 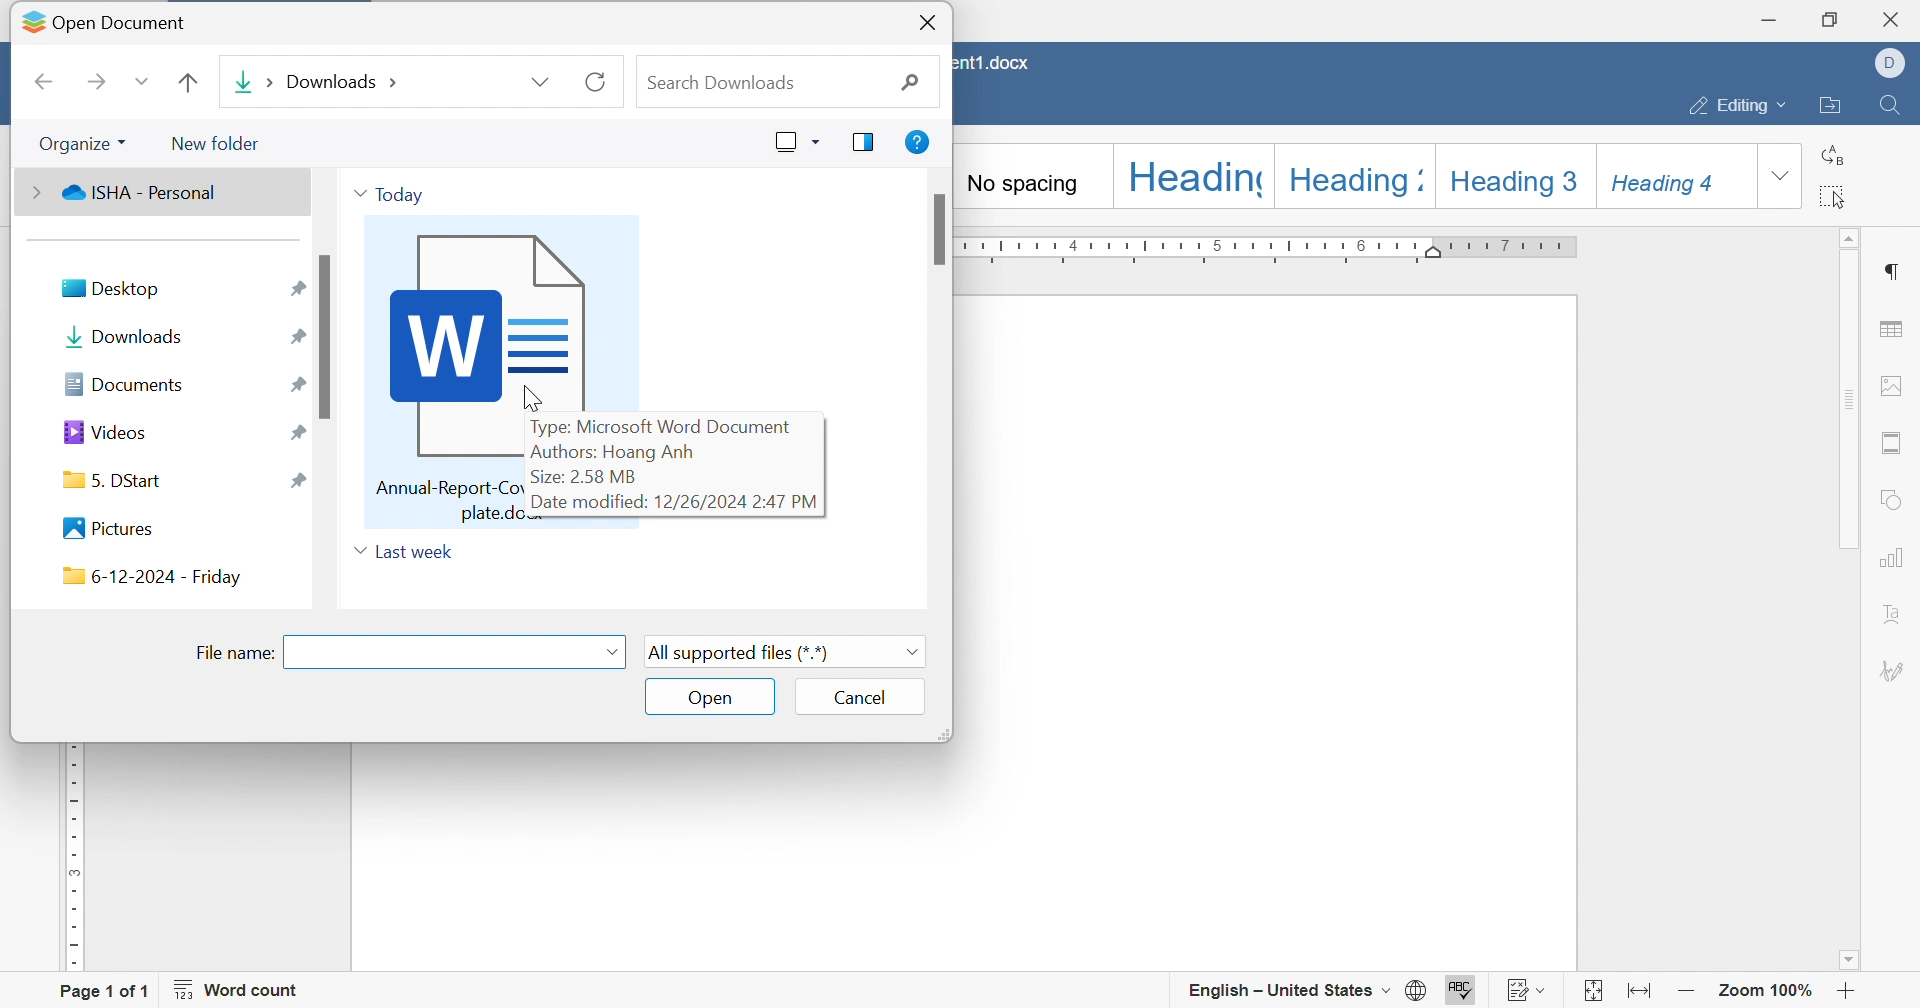 What do you see at coordinates (1643, 994) in the screenshot?
I see `fit to width` at bounding box center [1643, 994].